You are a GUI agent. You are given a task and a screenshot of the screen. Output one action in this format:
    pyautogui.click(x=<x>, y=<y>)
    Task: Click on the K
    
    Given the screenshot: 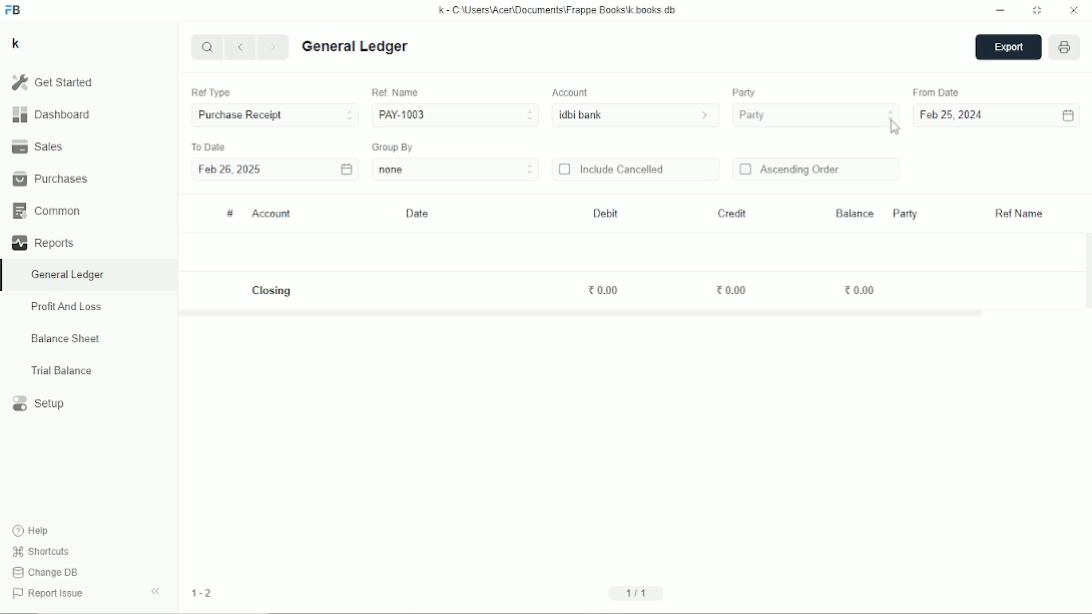 What is the action you would take?
    pyautogui.click(x=16, y=43)
    